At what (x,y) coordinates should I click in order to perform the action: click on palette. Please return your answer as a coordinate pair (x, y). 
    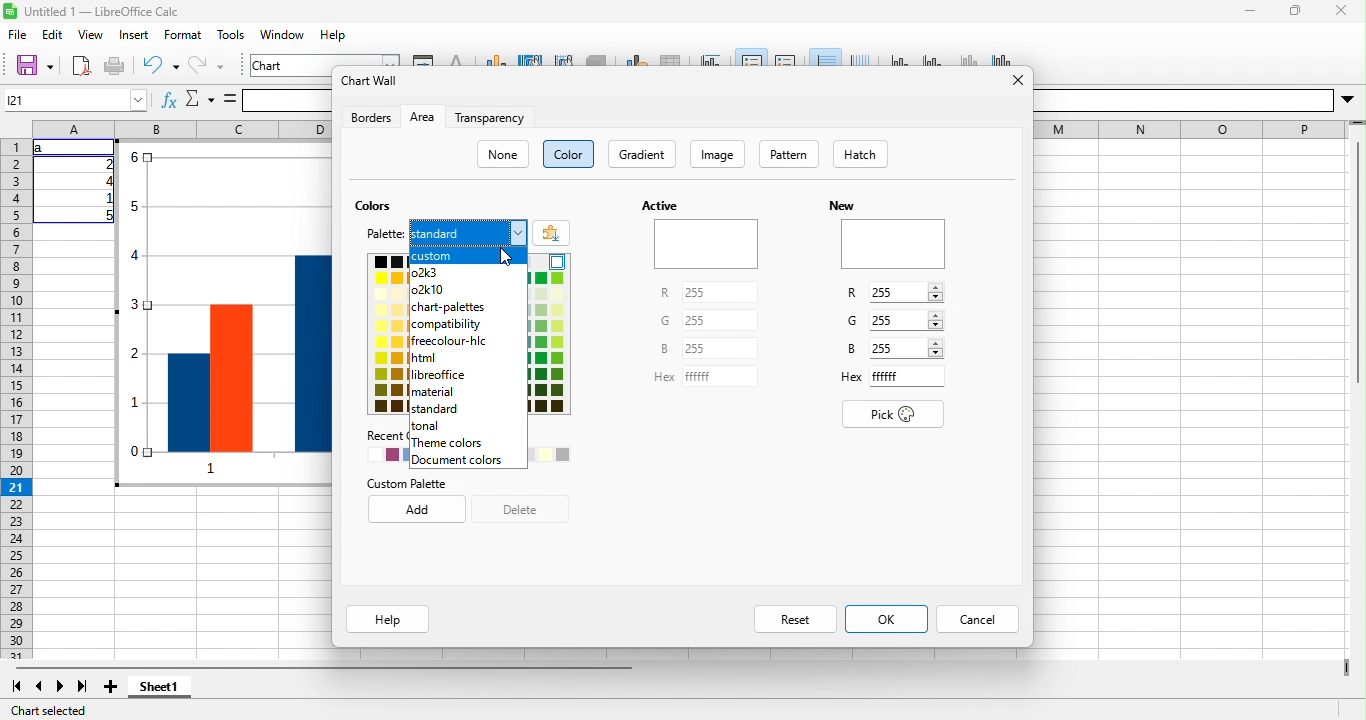
    Looking at the image, I should click on (385, 234).